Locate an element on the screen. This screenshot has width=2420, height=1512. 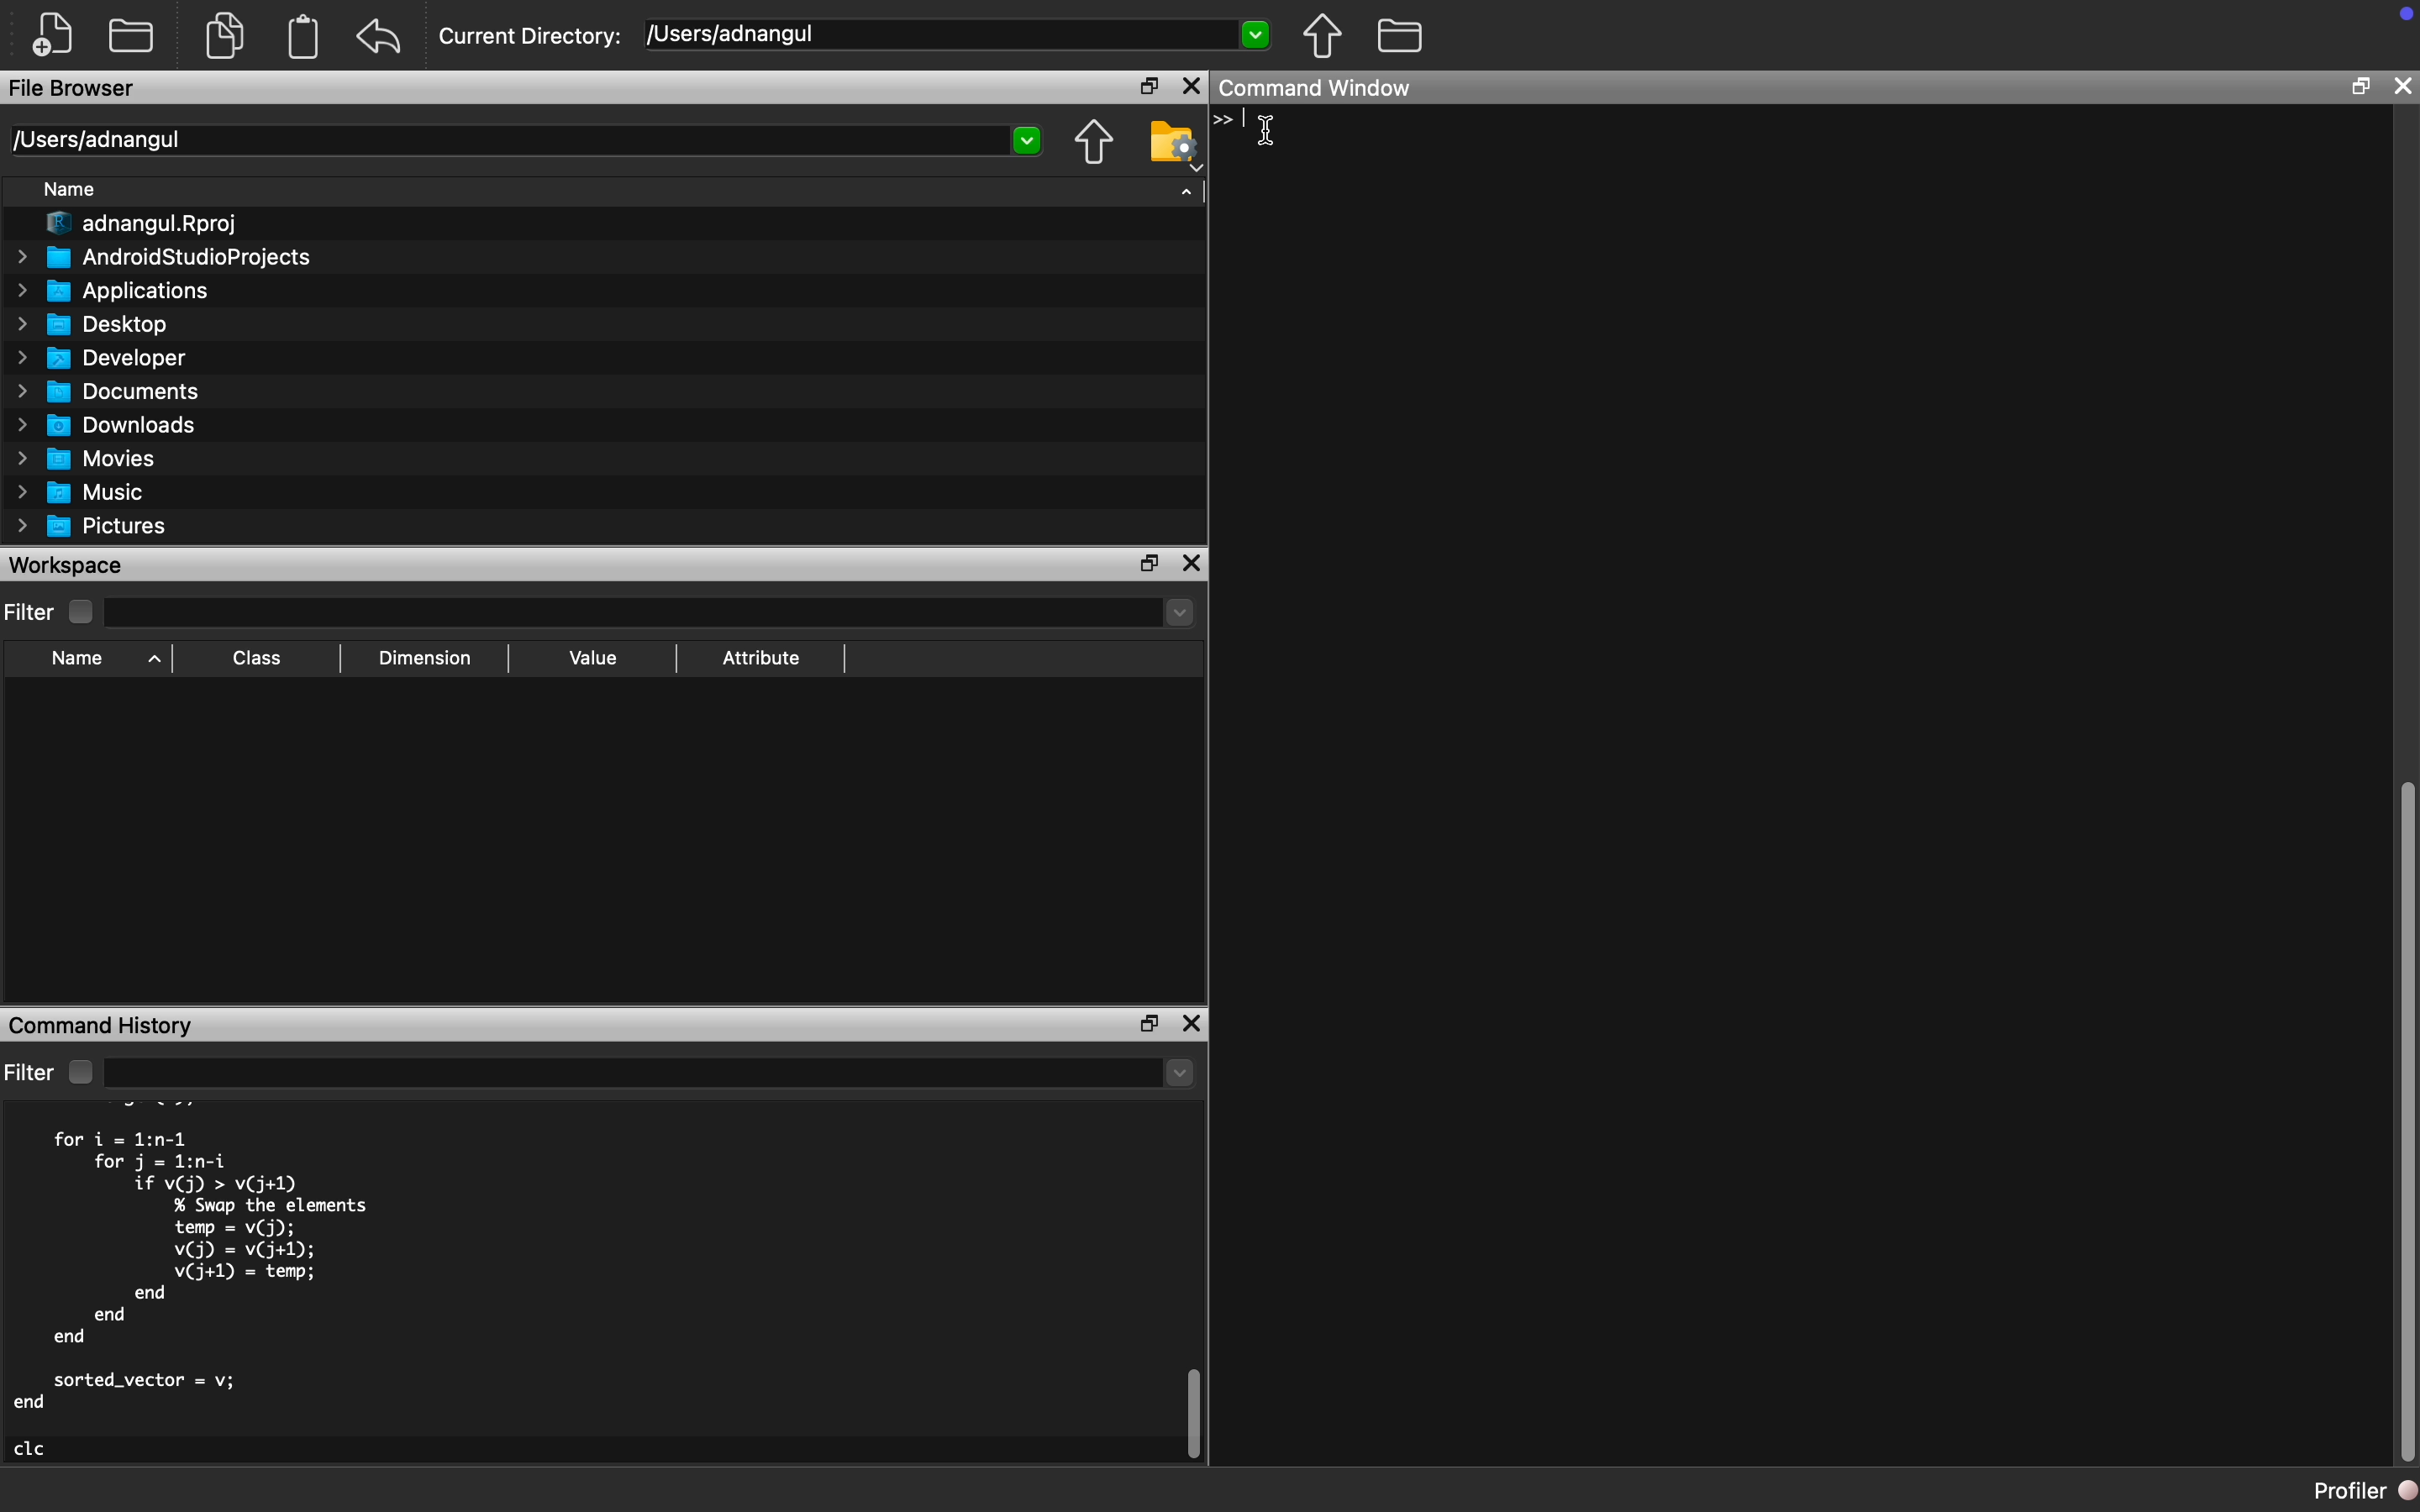
Scroll is located at coordinates (2403, 793).